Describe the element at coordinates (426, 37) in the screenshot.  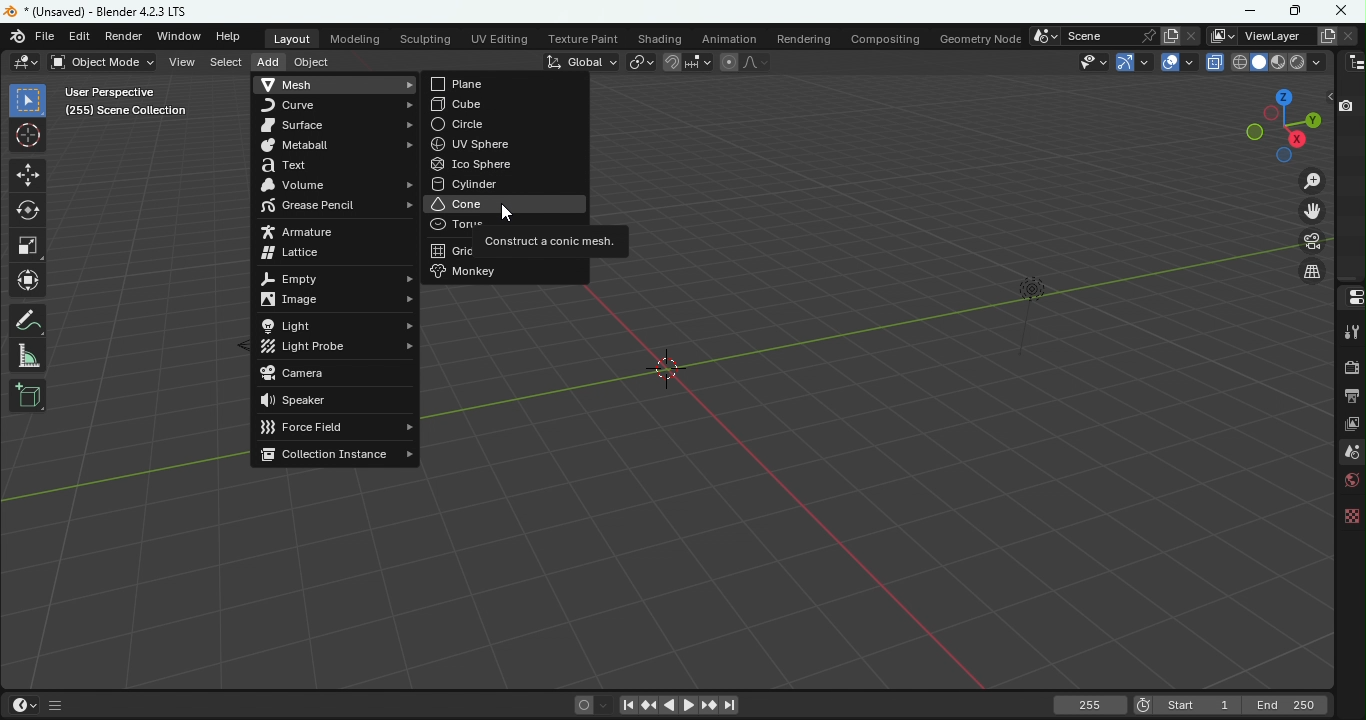
I see `Sculpting` at that location.